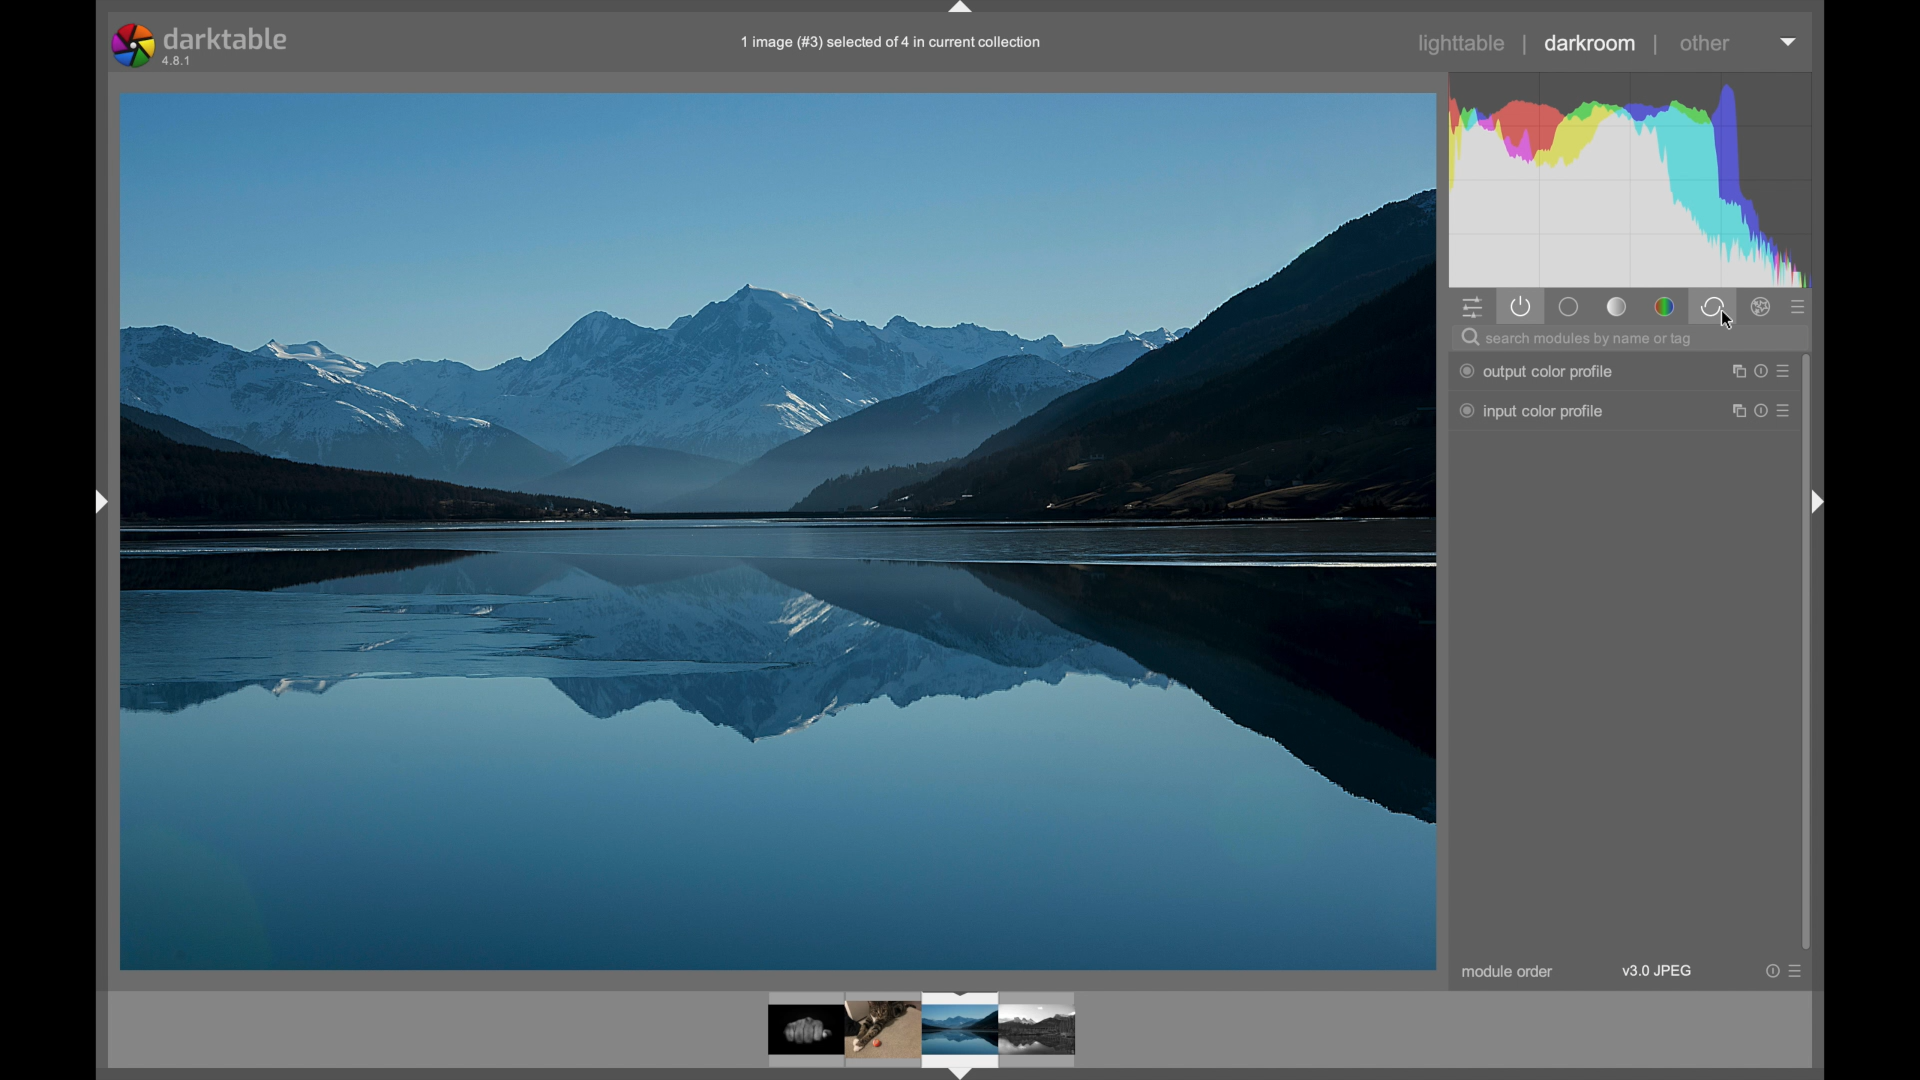 The width and height of the screenshot is (1920, 1080). Describe the element at coordinates (1762, 411) in the screenshot. I see `more options` at that location.